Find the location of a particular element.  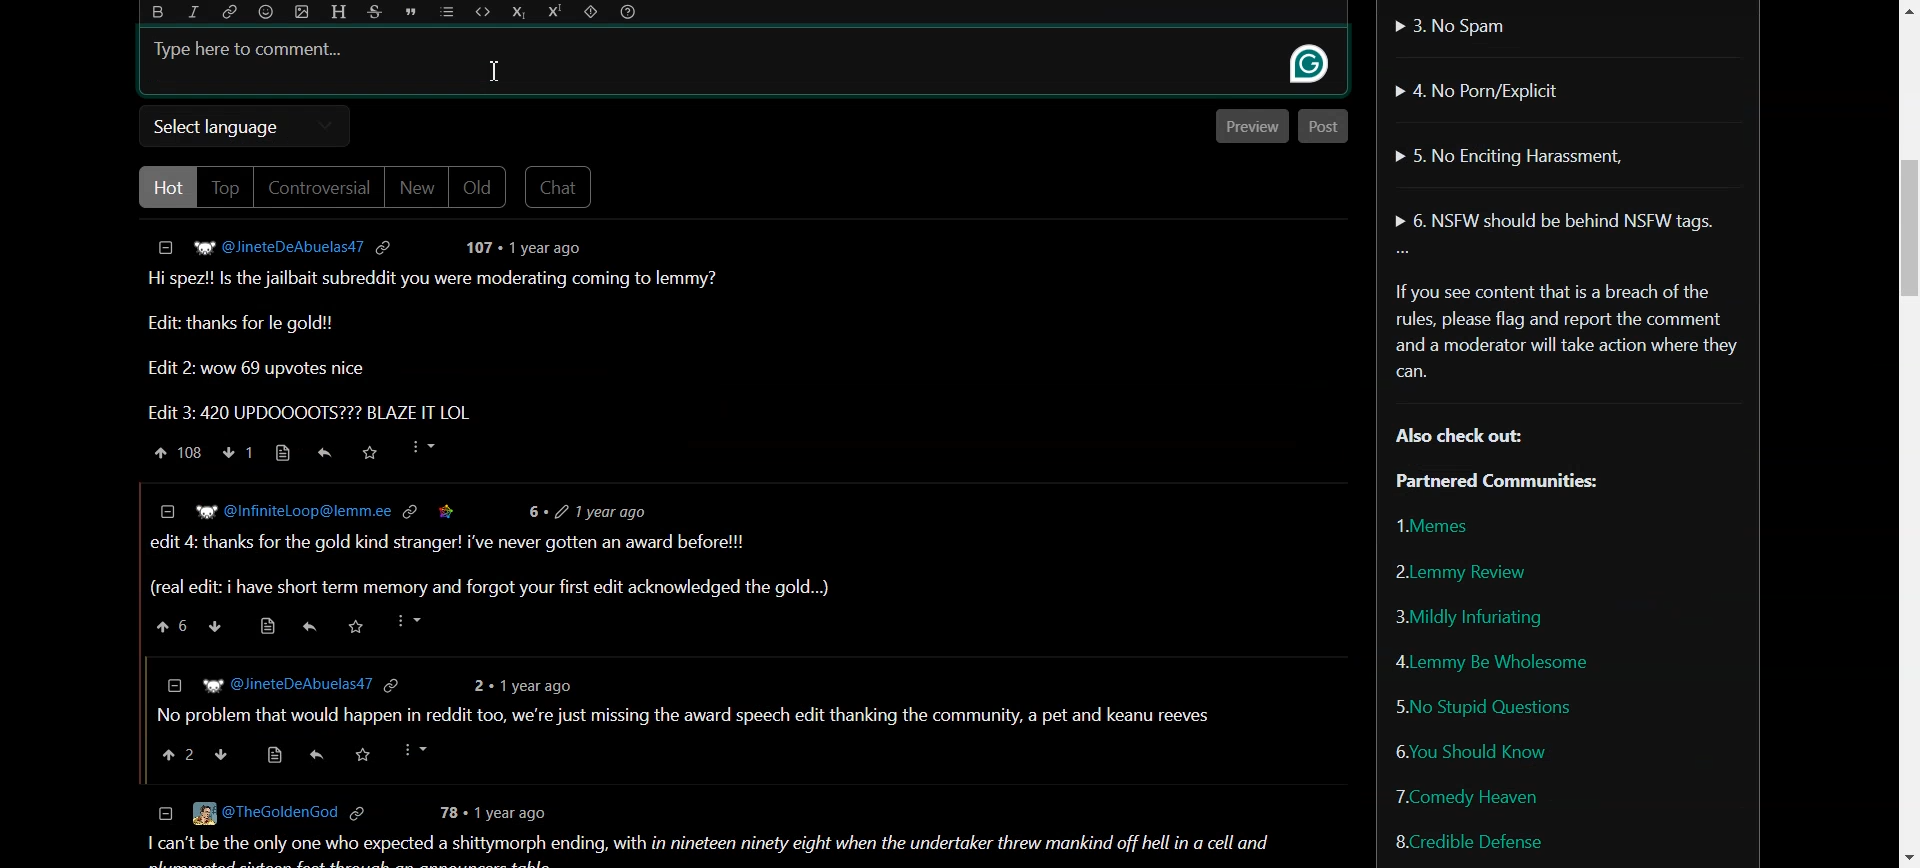

No Stupid Questions is located at coordinates (1481, 708).